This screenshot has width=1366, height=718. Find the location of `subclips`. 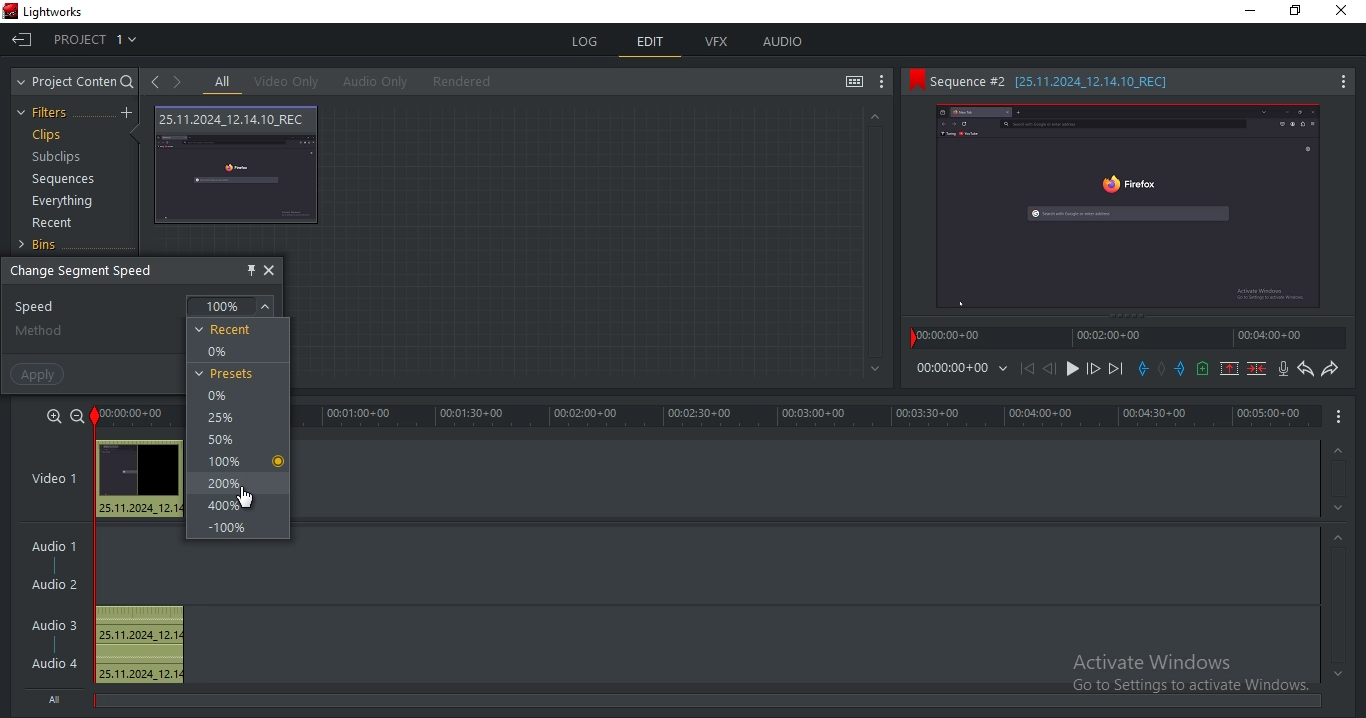

subclips is located at coordinates (55, 158).